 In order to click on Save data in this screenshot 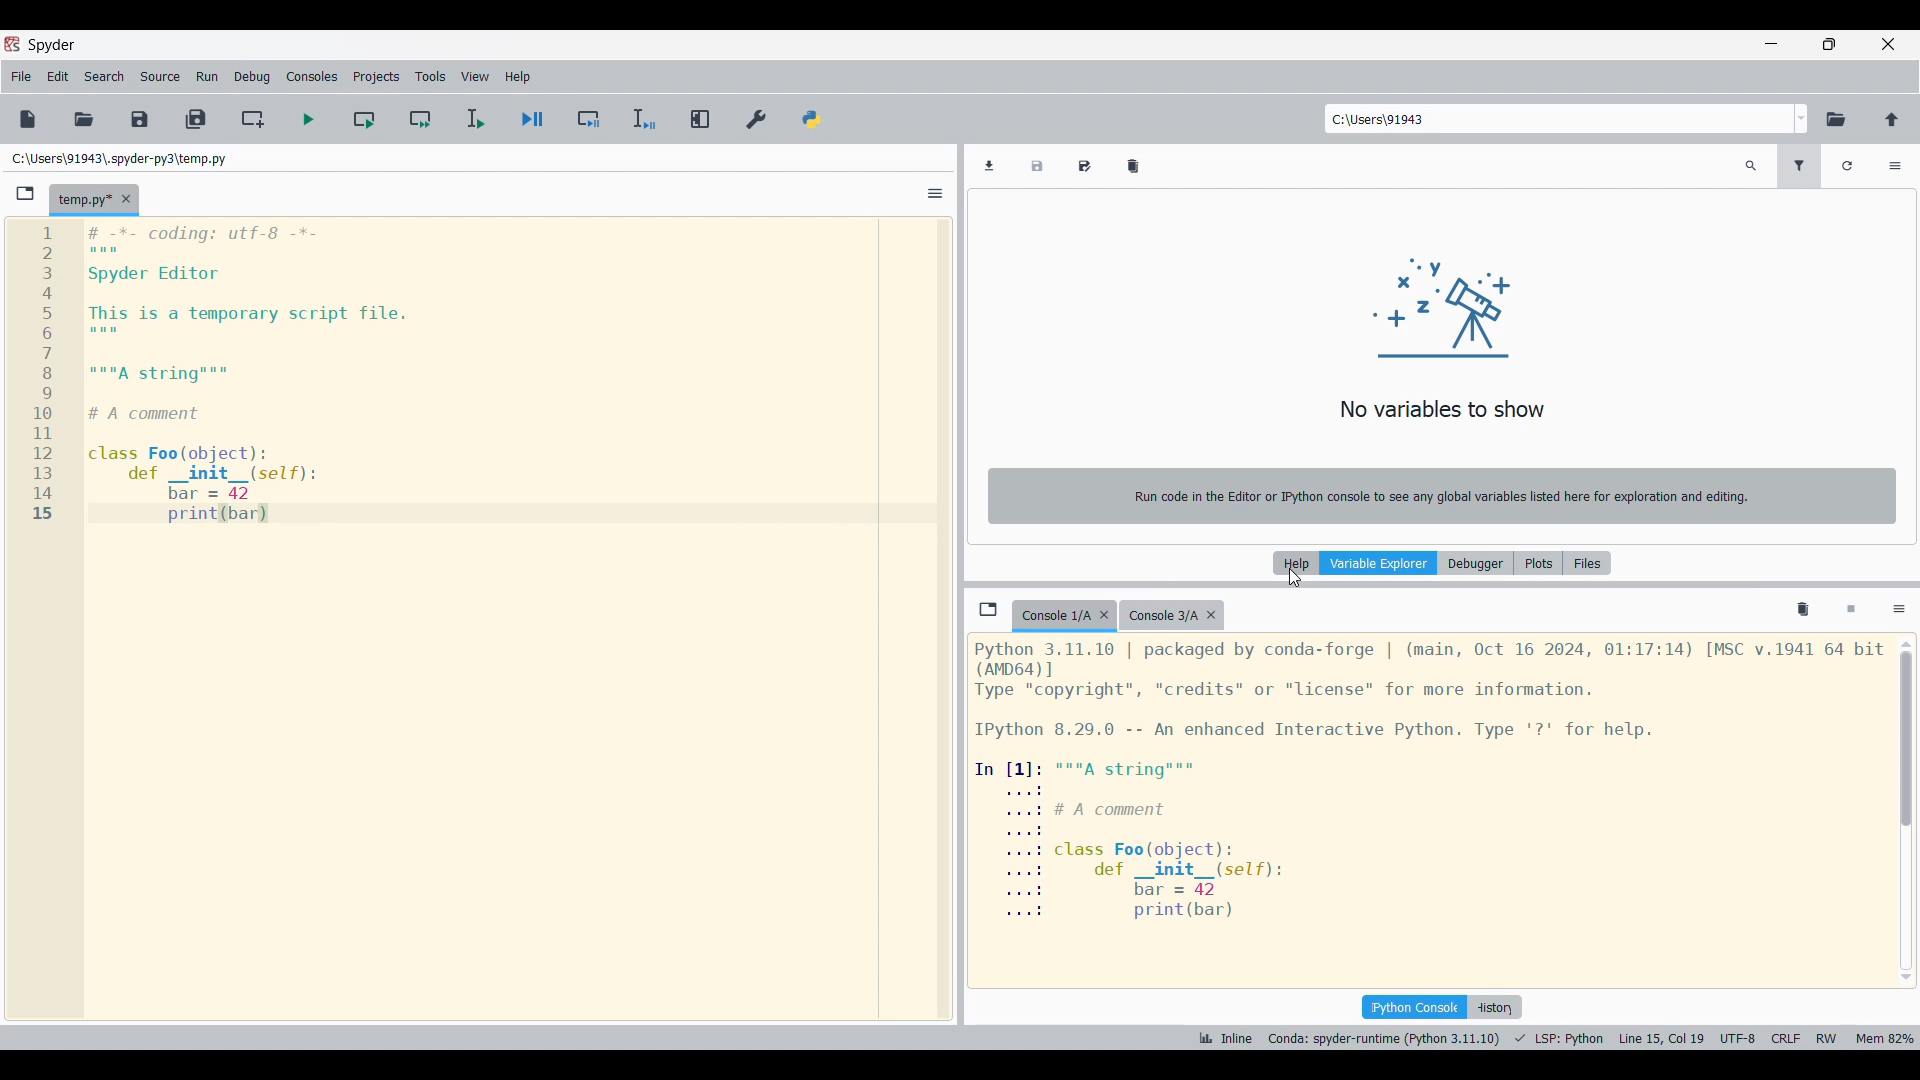, I will do `click(1037, 166)`.